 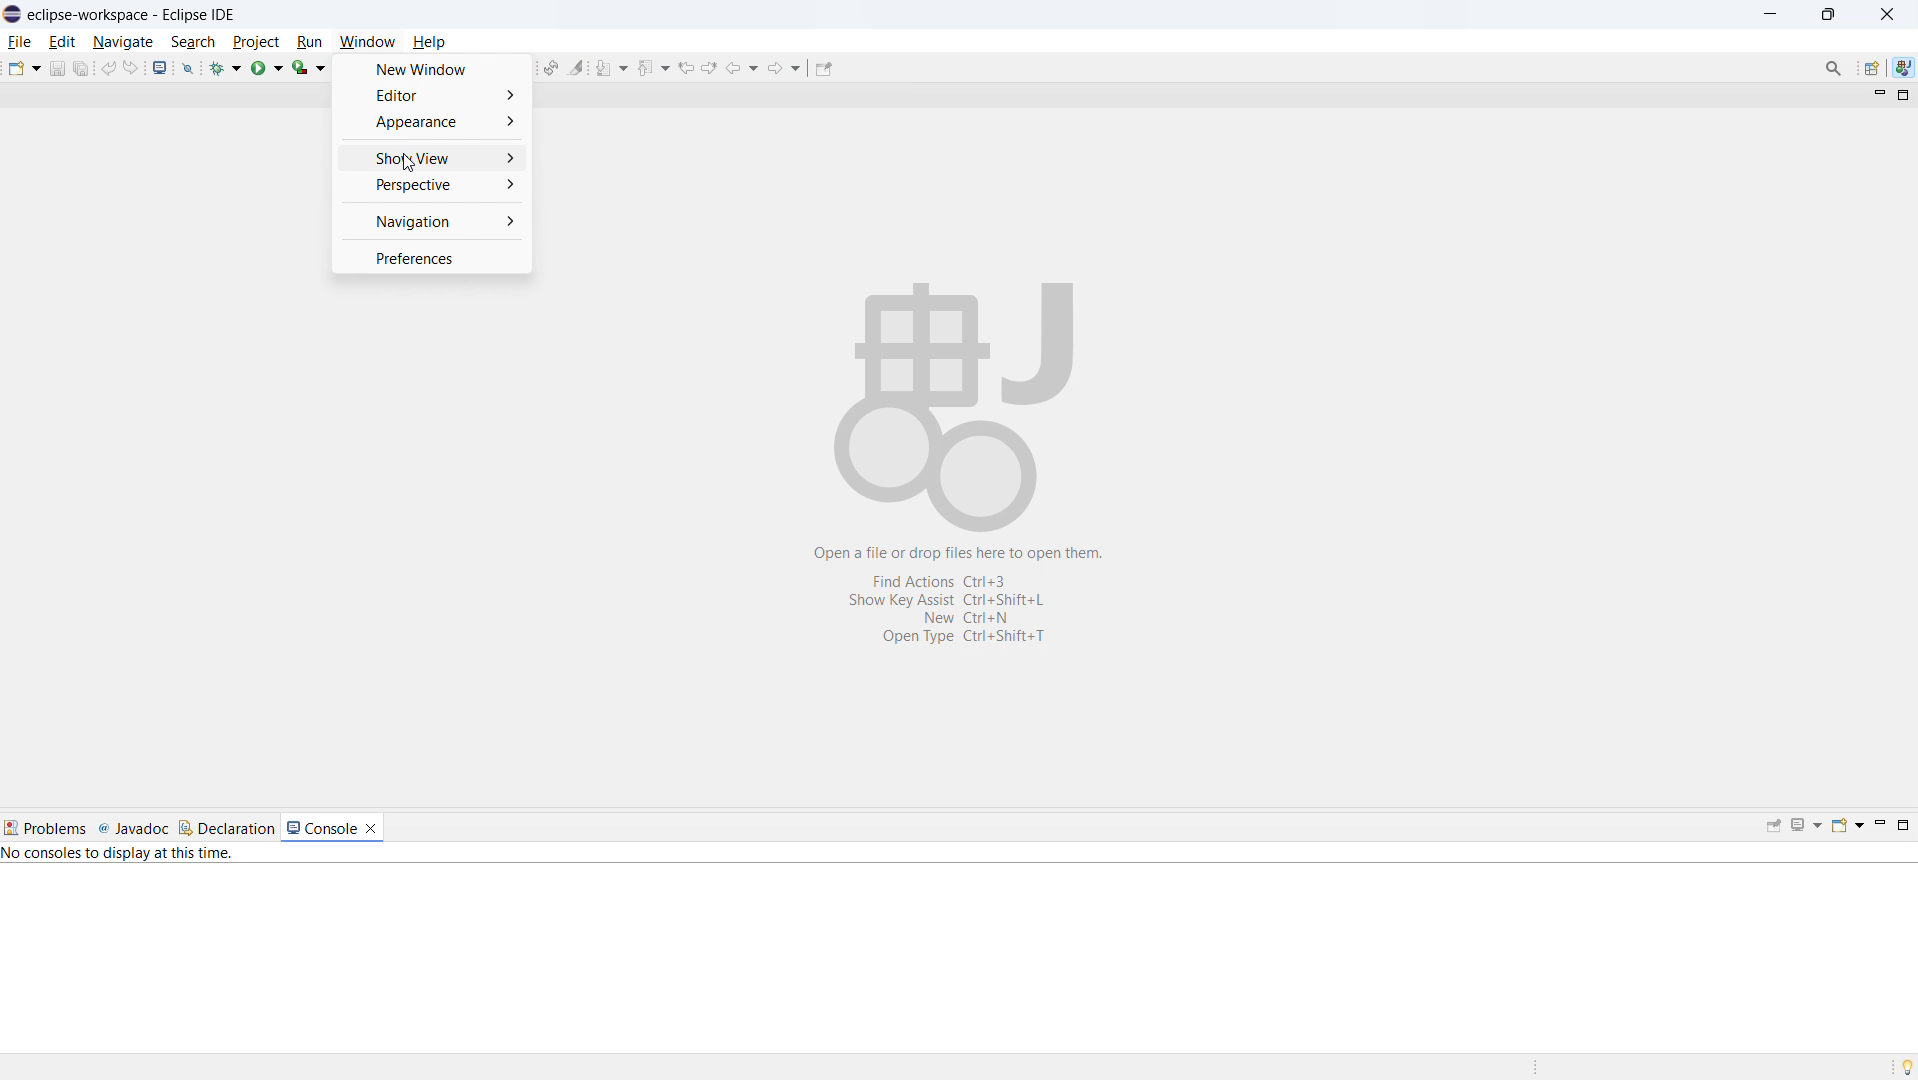 What do you see at coordinates (256, 41) in the screenshot?
I see `project` at bounding box center [256, 41].